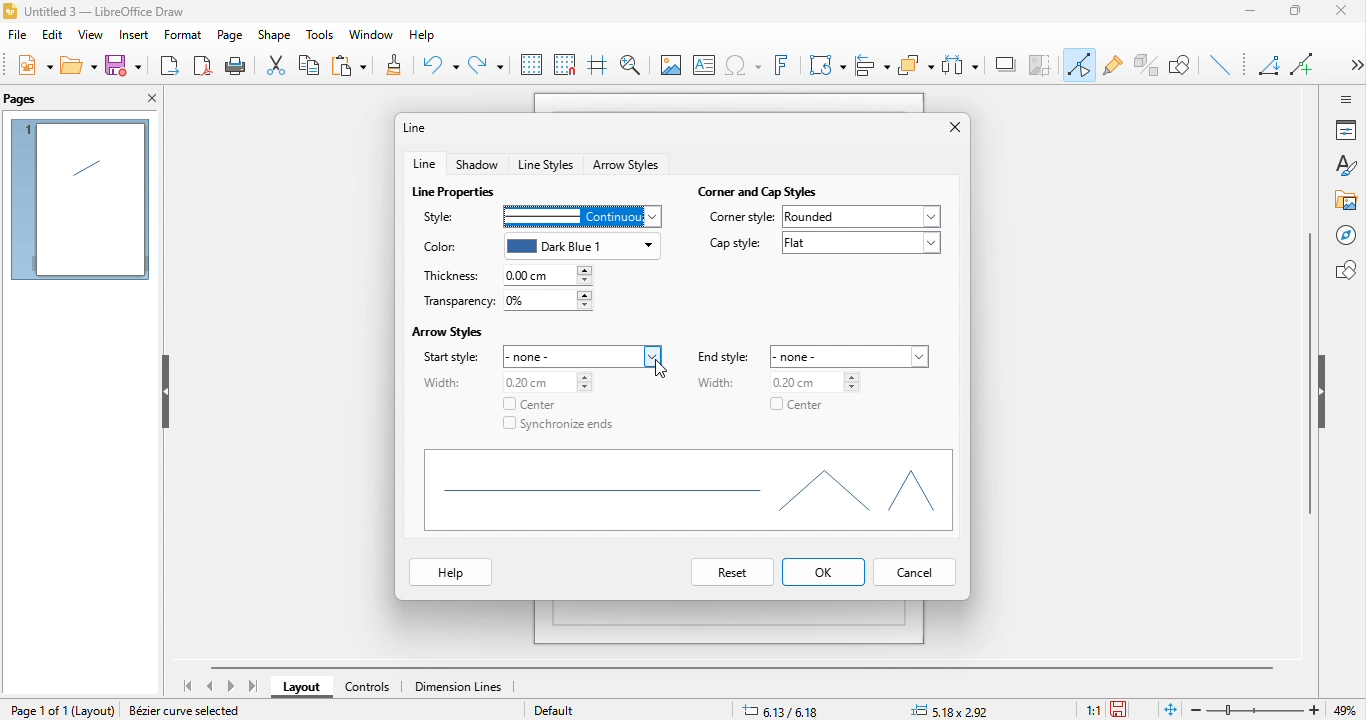 The image size is (1366, 720). What do you see at coordinates (827, 65) in the screenshot?
I see `transformation` at bounding box center [827, 65].